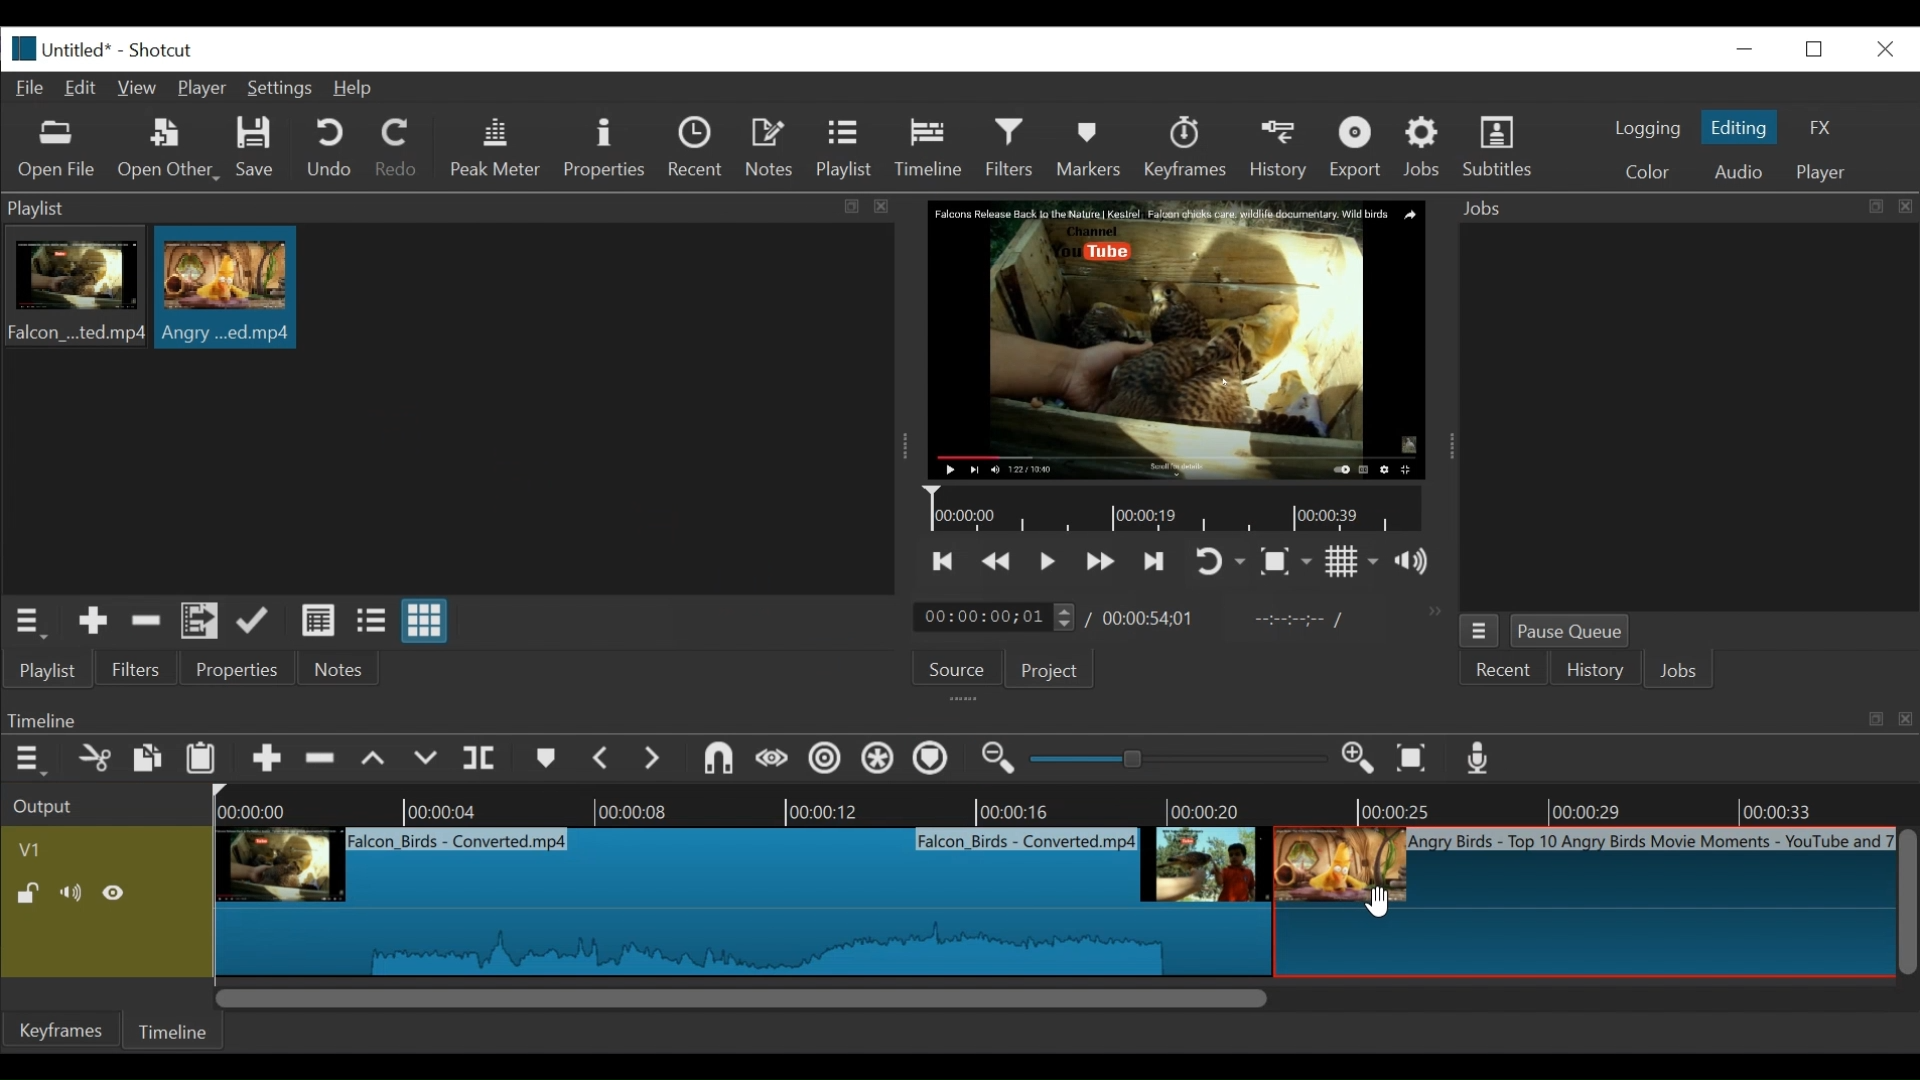 The height and width of the screenshot is (1080, 1920). What do you see at coordinates (1361, 760) in the screenshot?
I see `Zoom in` at bounding box center [1361, 760].